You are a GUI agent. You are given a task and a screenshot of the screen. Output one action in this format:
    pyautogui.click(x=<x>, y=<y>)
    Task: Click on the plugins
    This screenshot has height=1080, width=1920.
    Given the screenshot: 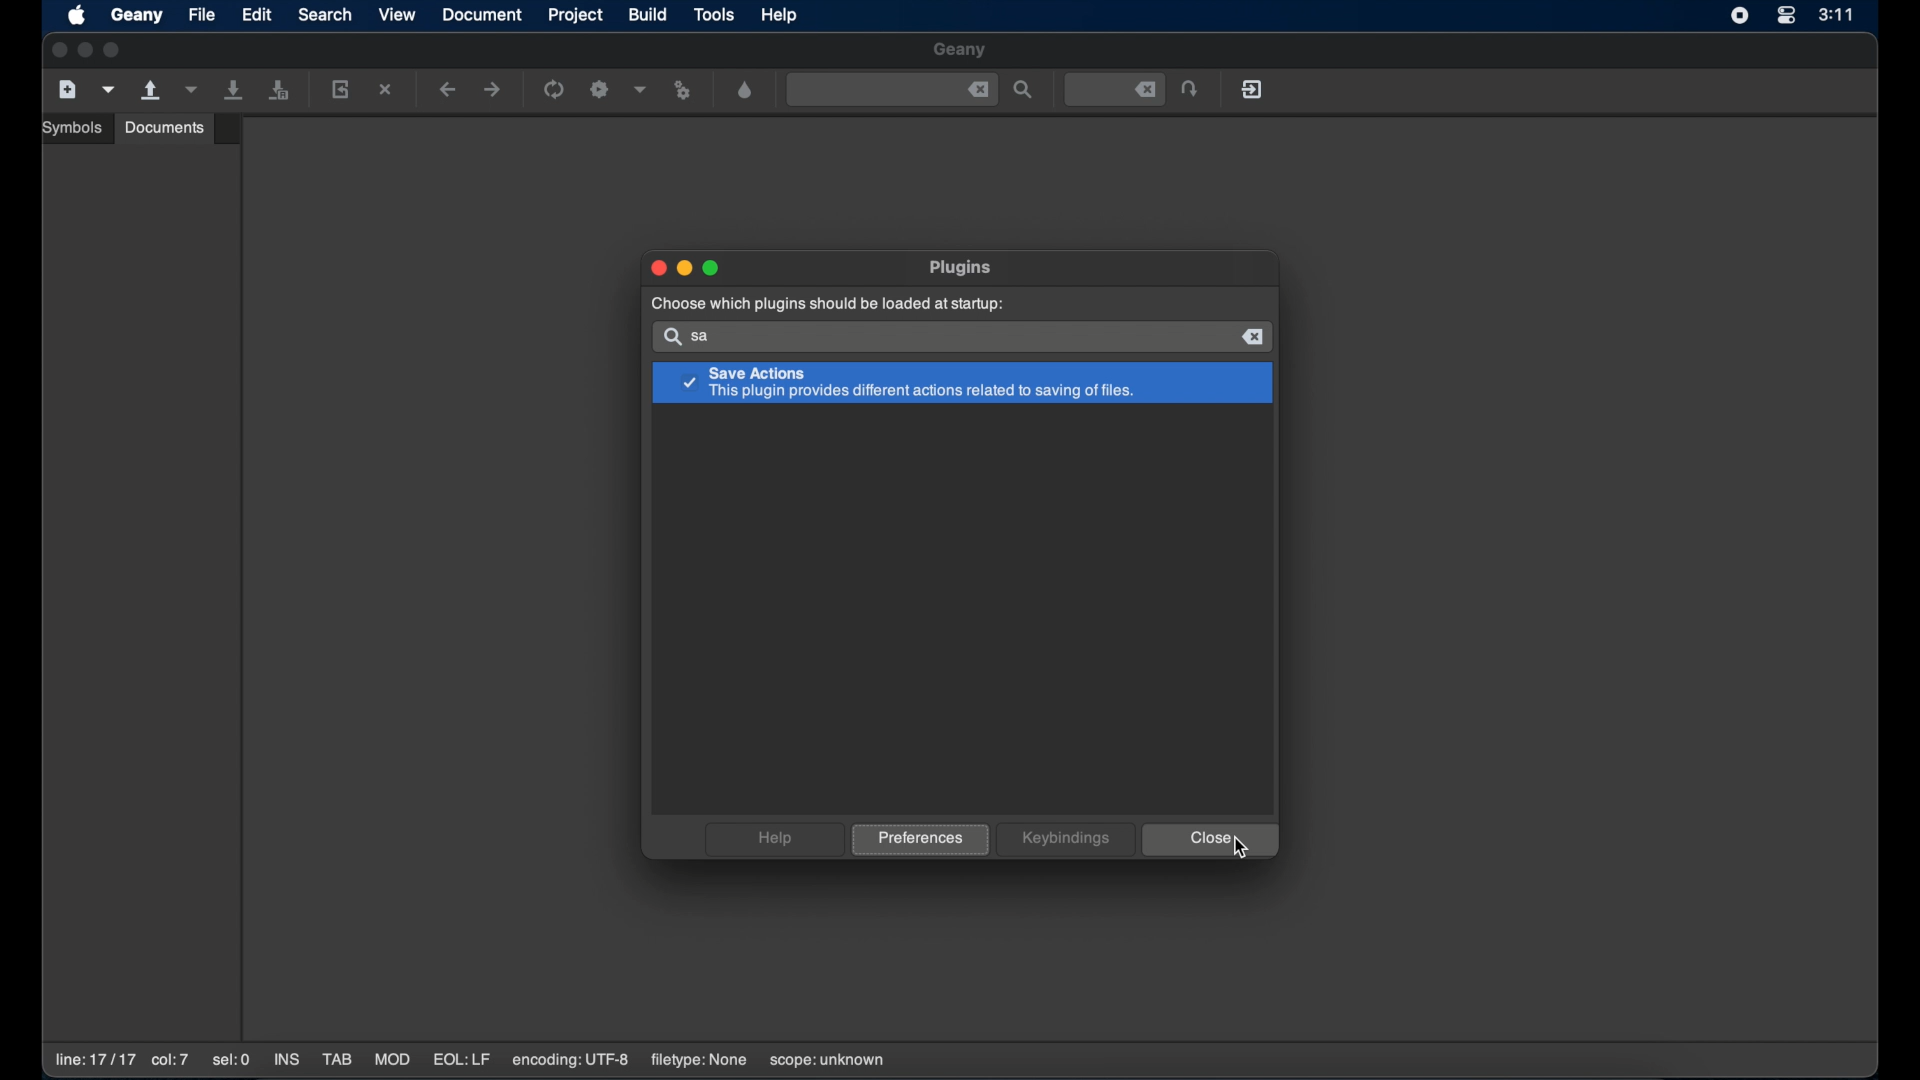 What is the action you would take?
    pyautogui.click(x=963, y=267)
    